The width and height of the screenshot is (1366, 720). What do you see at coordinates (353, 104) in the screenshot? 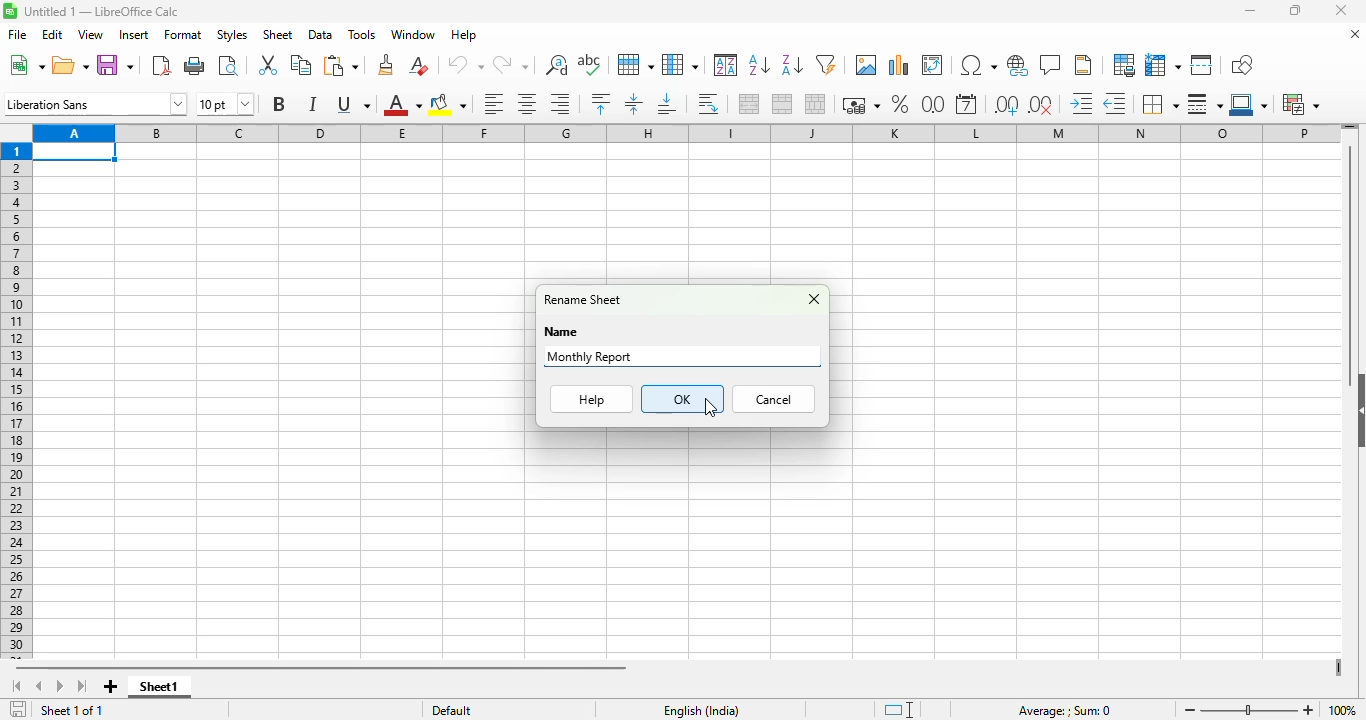
I see `underline` at bounding box center [353, 104].